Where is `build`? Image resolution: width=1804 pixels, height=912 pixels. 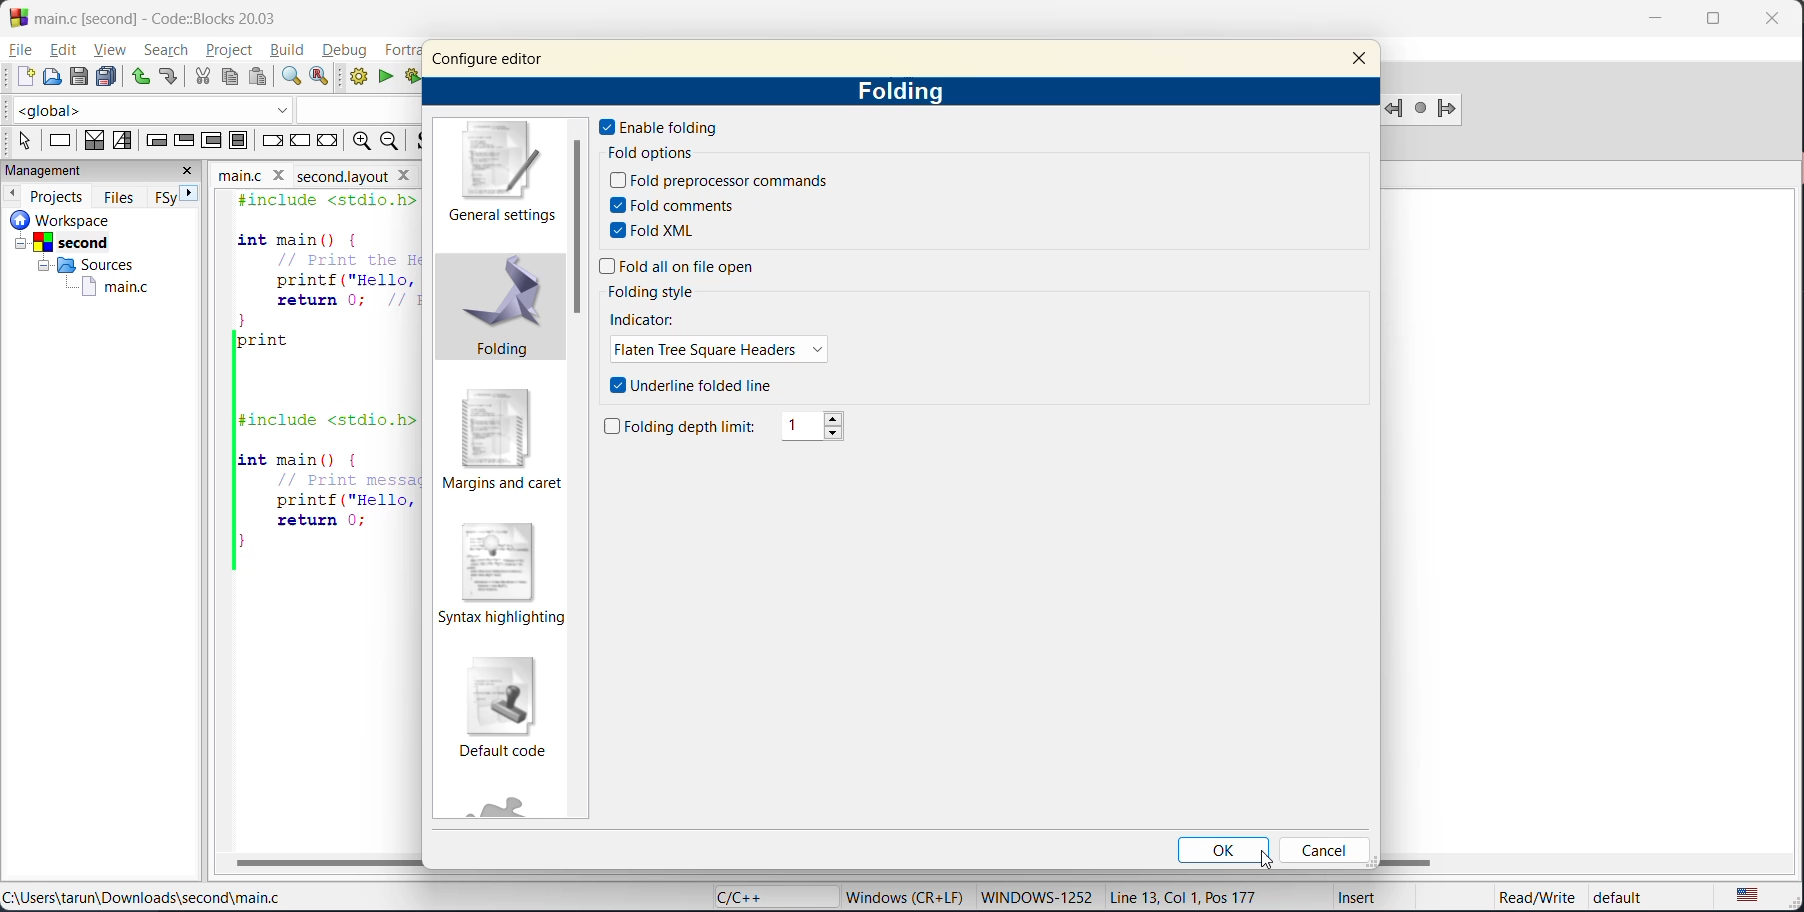 build is located at coordinates (361, 79).